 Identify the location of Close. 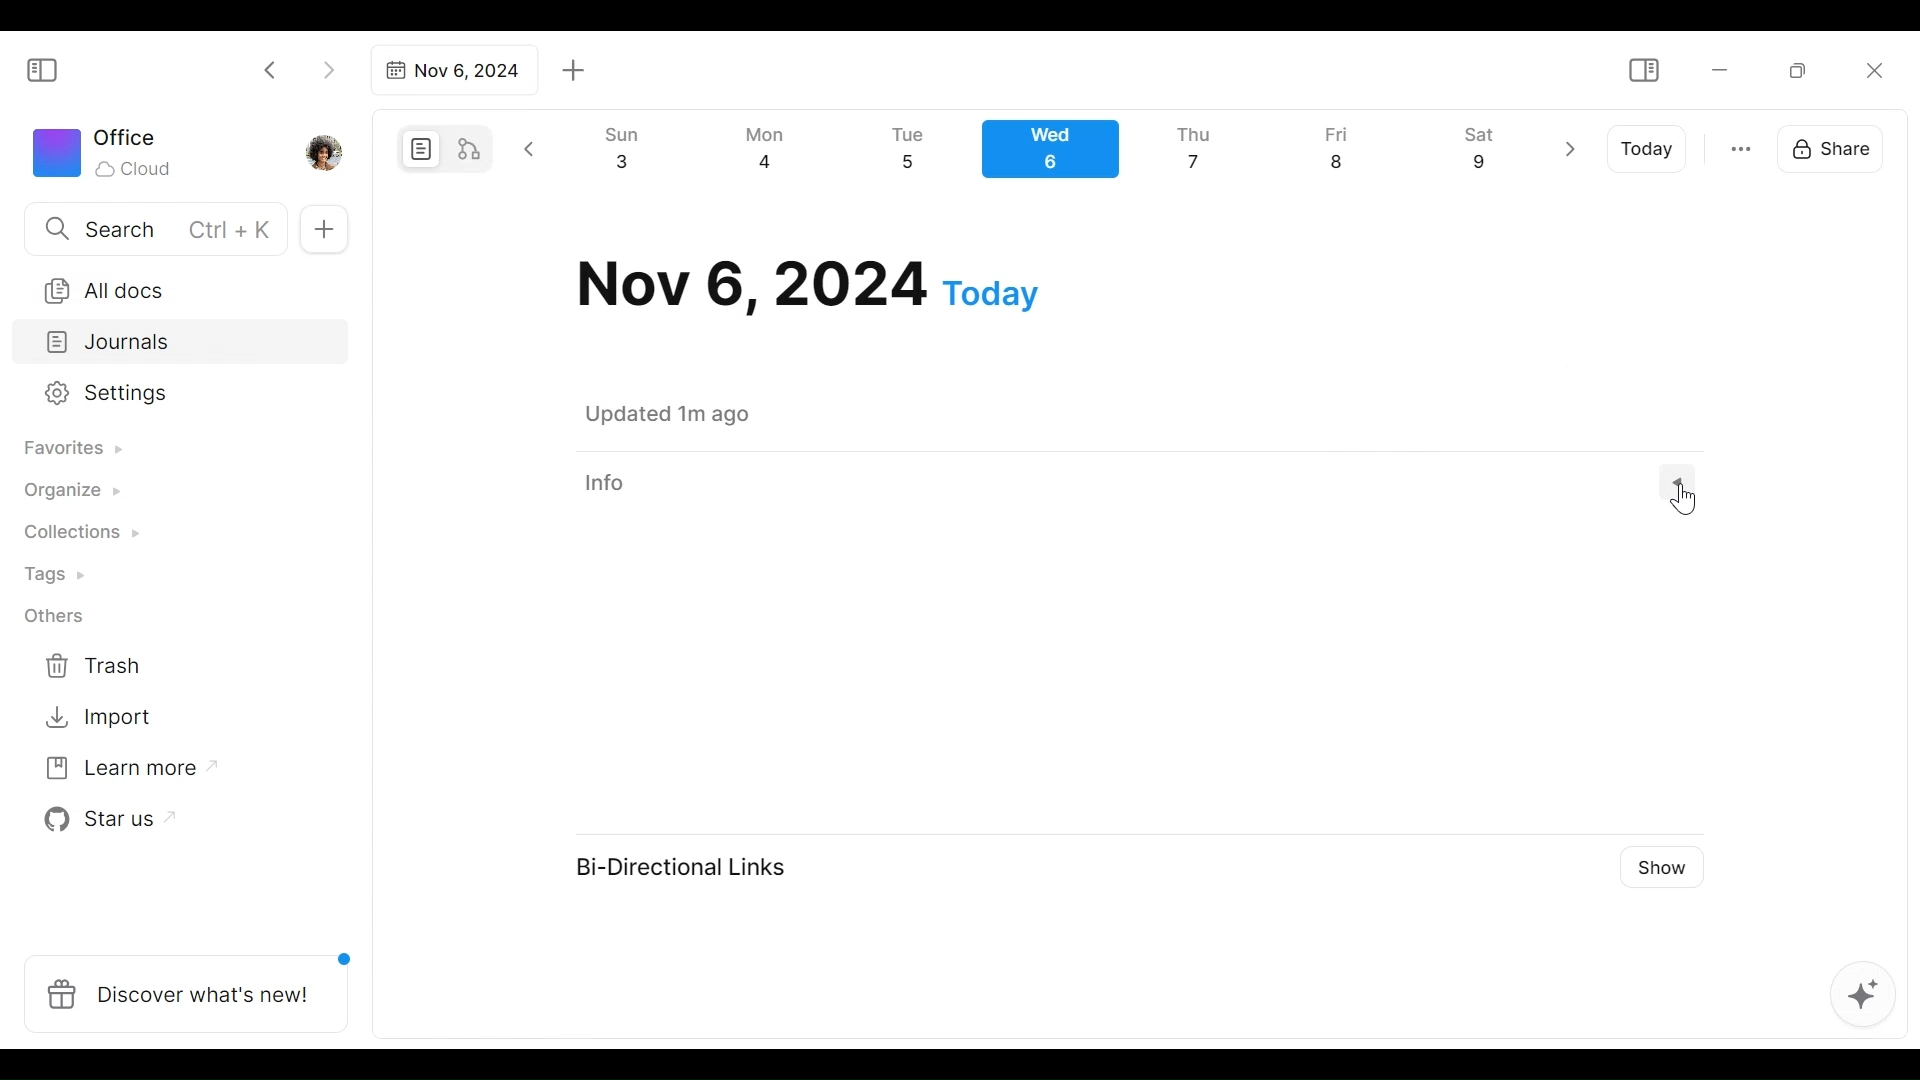
(1873, 70).